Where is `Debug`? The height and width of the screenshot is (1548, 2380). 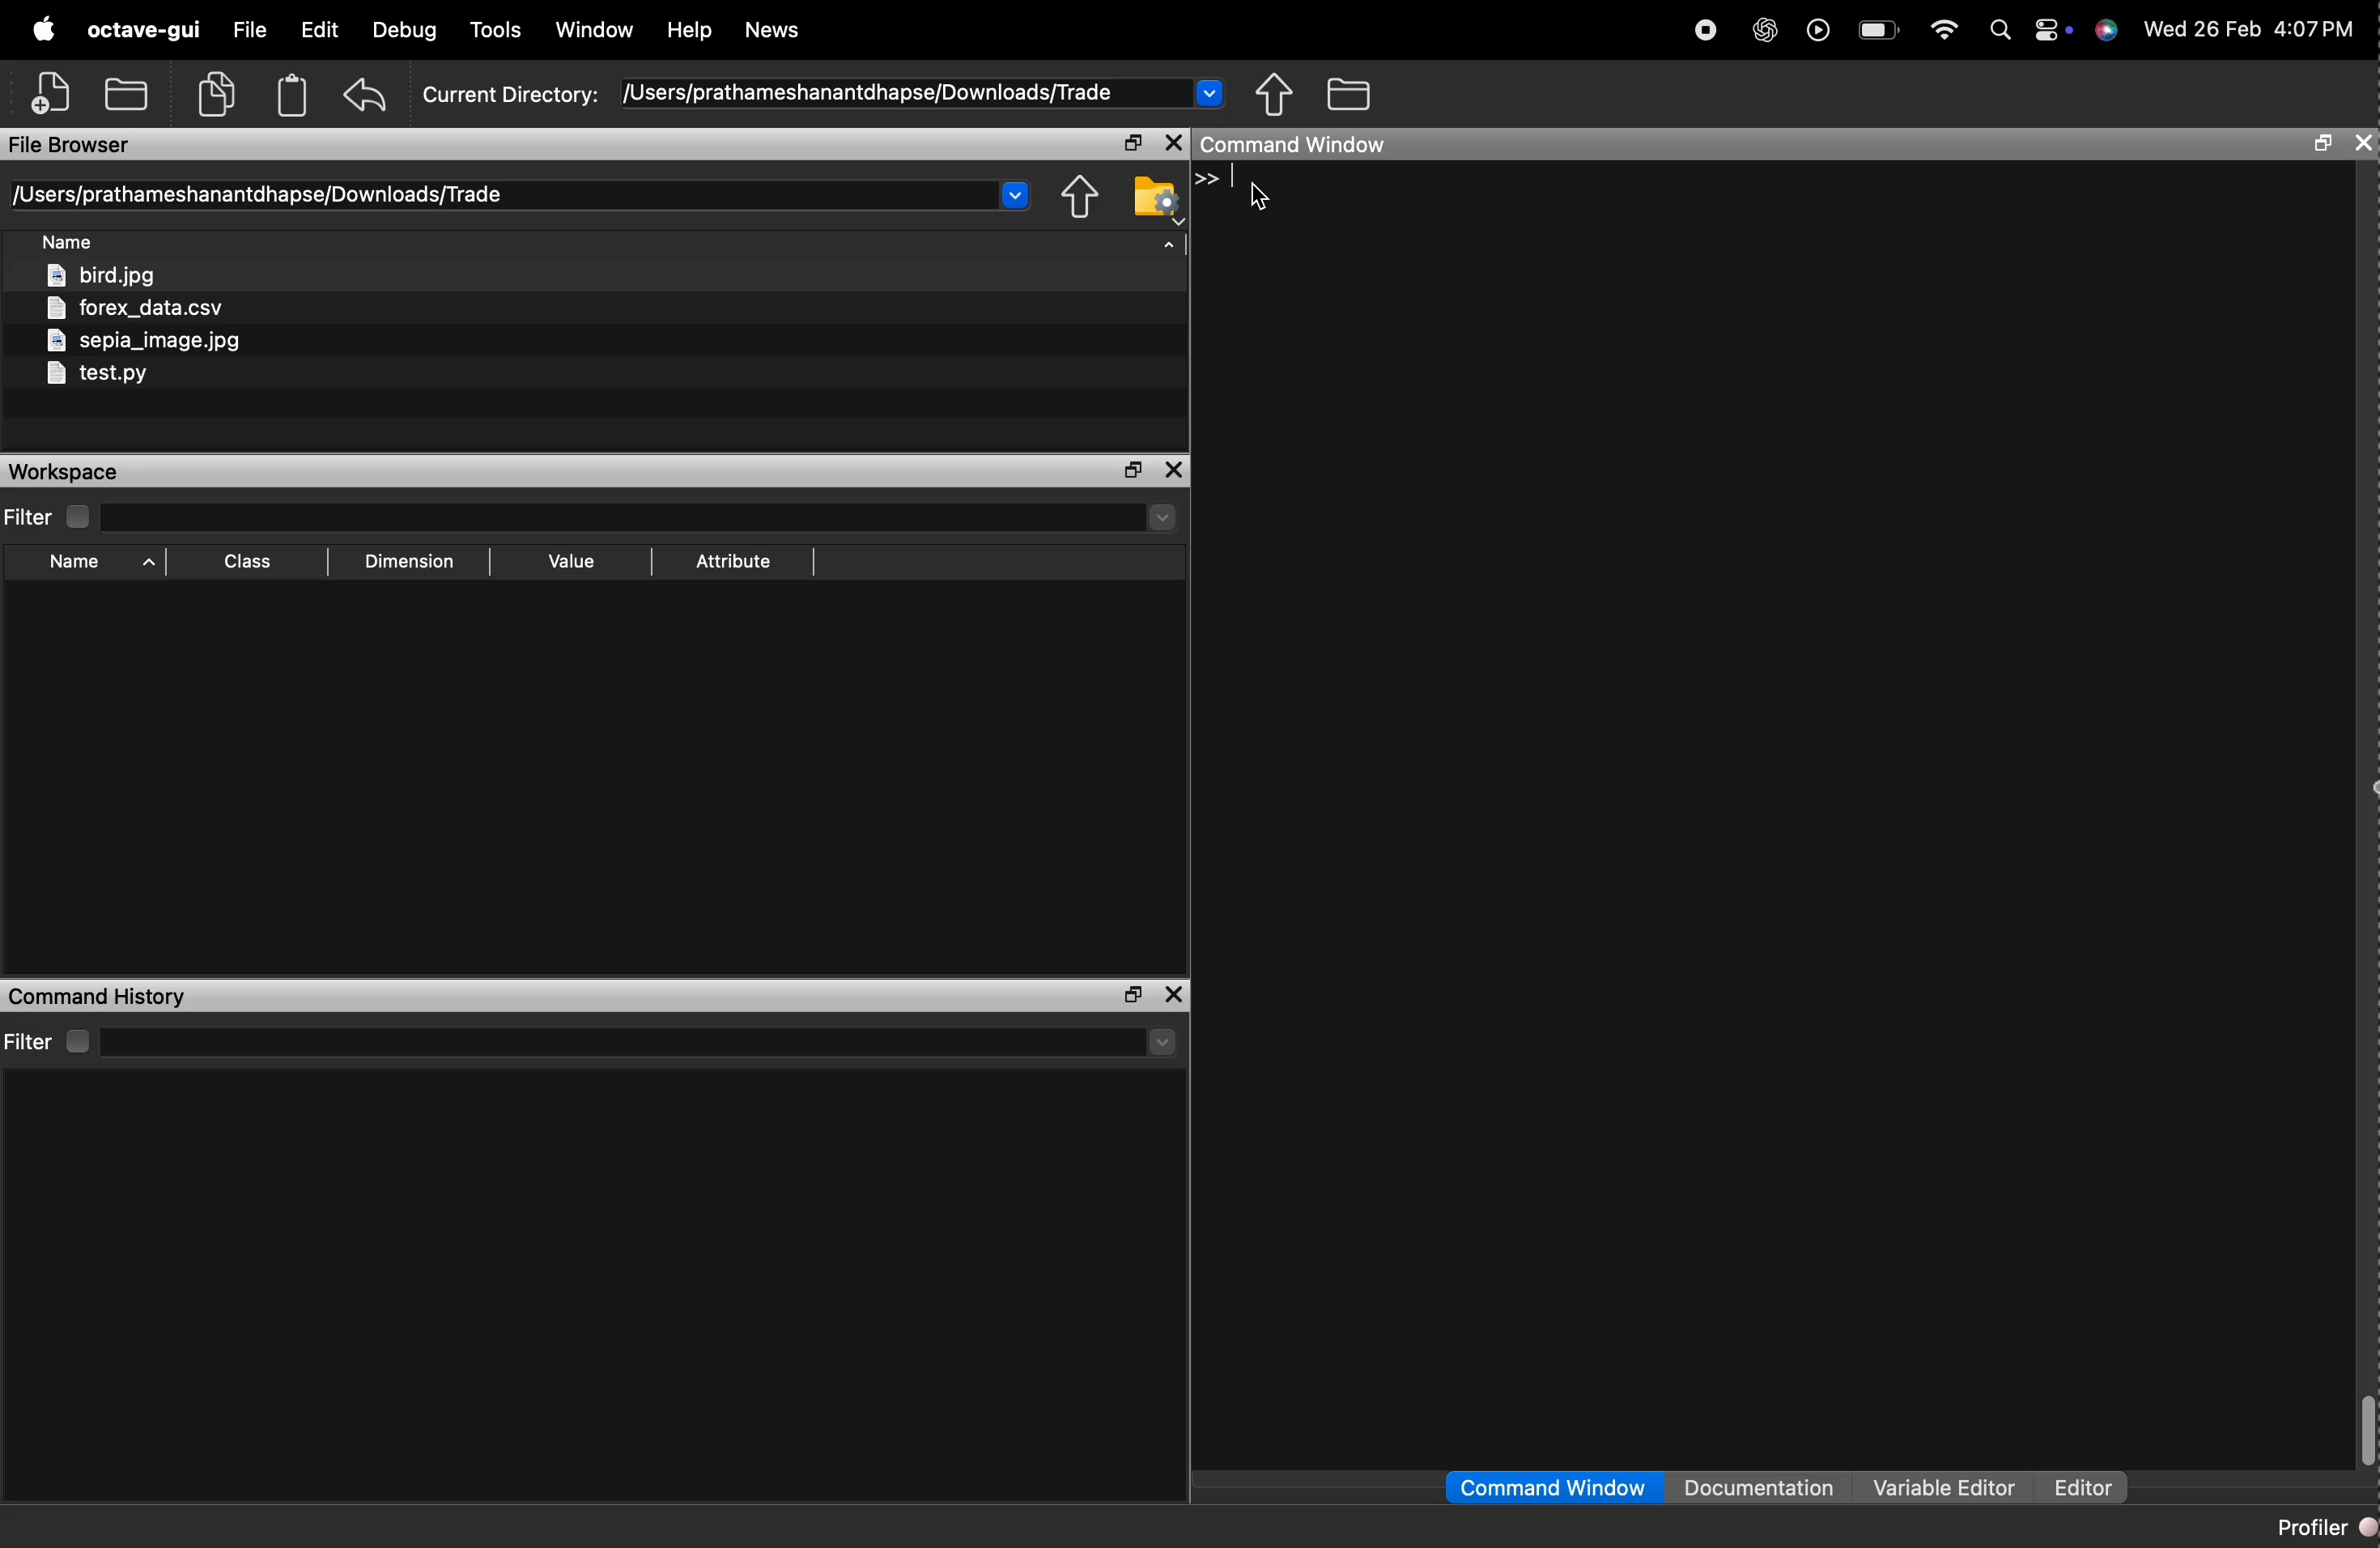 Debug is located at coordinates (405, 30).